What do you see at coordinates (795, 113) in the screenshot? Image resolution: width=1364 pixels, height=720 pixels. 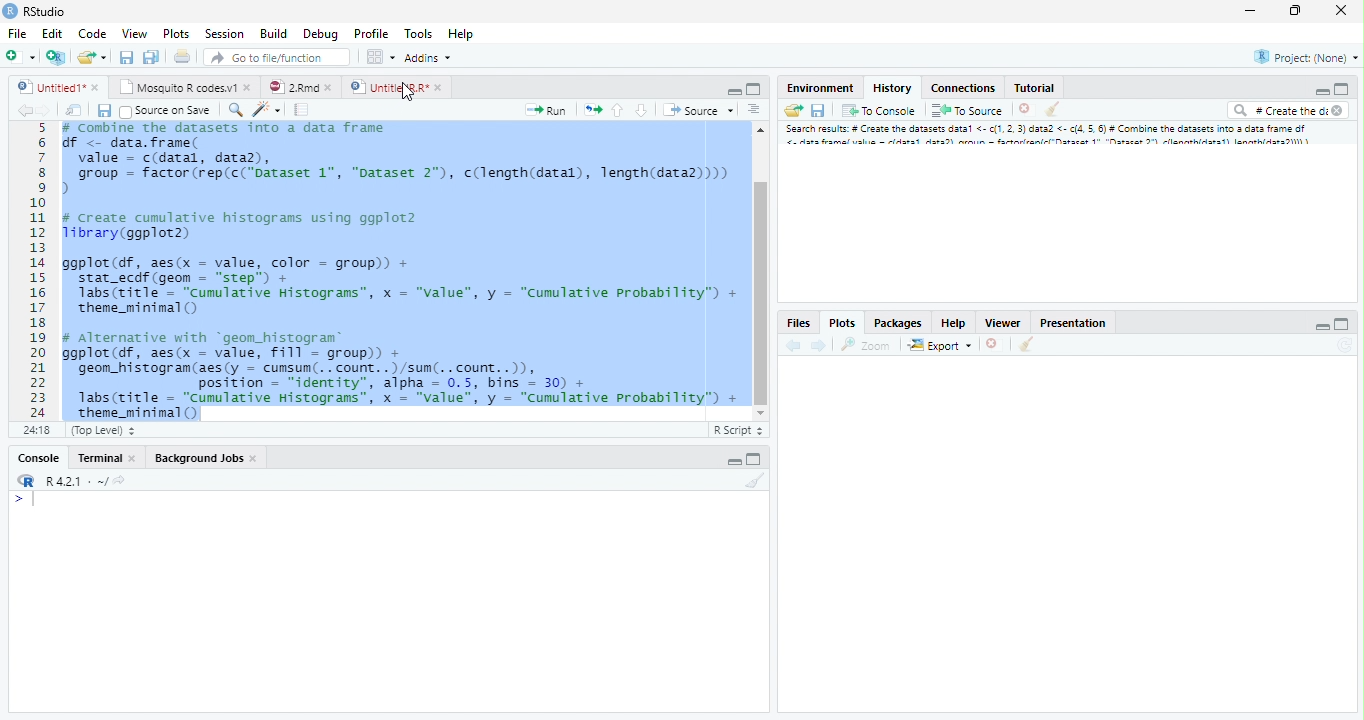 I see `Load Workspace` at bounding box center [795, 113].